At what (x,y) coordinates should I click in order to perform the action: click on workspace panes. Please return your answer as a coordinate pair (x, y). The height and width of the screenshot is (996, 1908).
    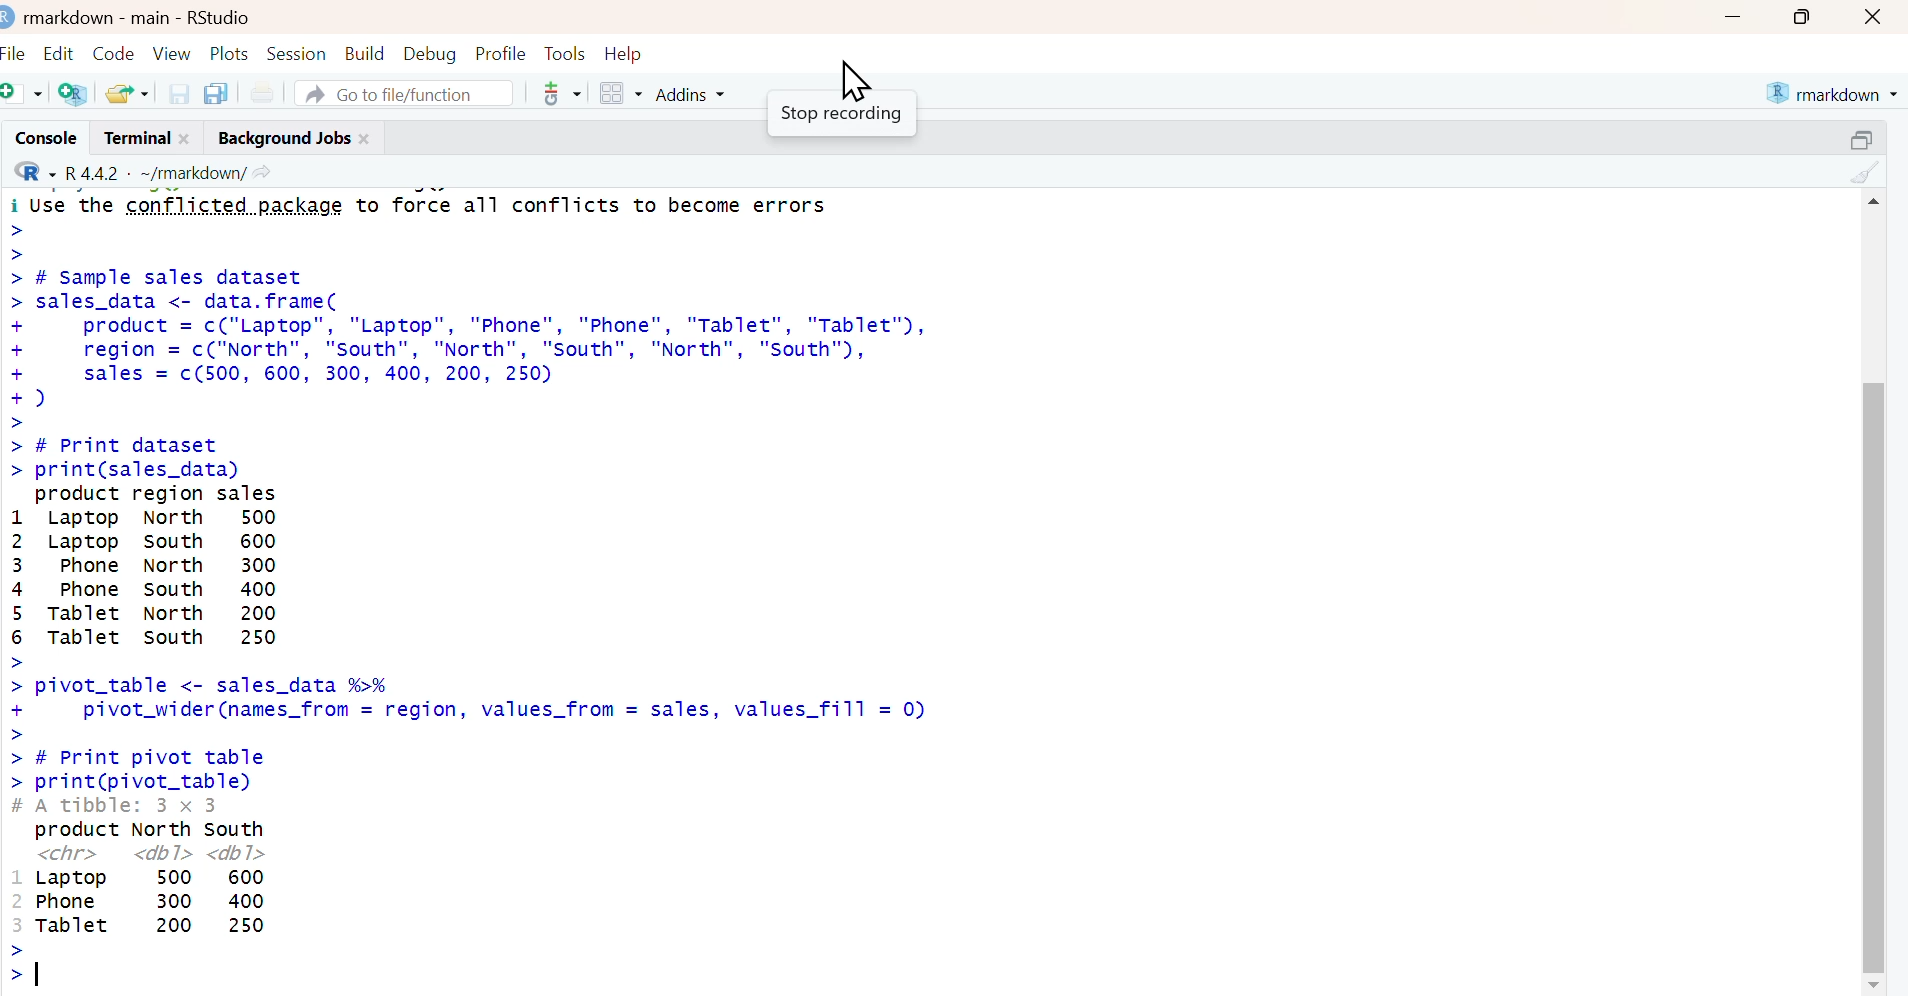
    Looking at the image, I should click on (621, 94).